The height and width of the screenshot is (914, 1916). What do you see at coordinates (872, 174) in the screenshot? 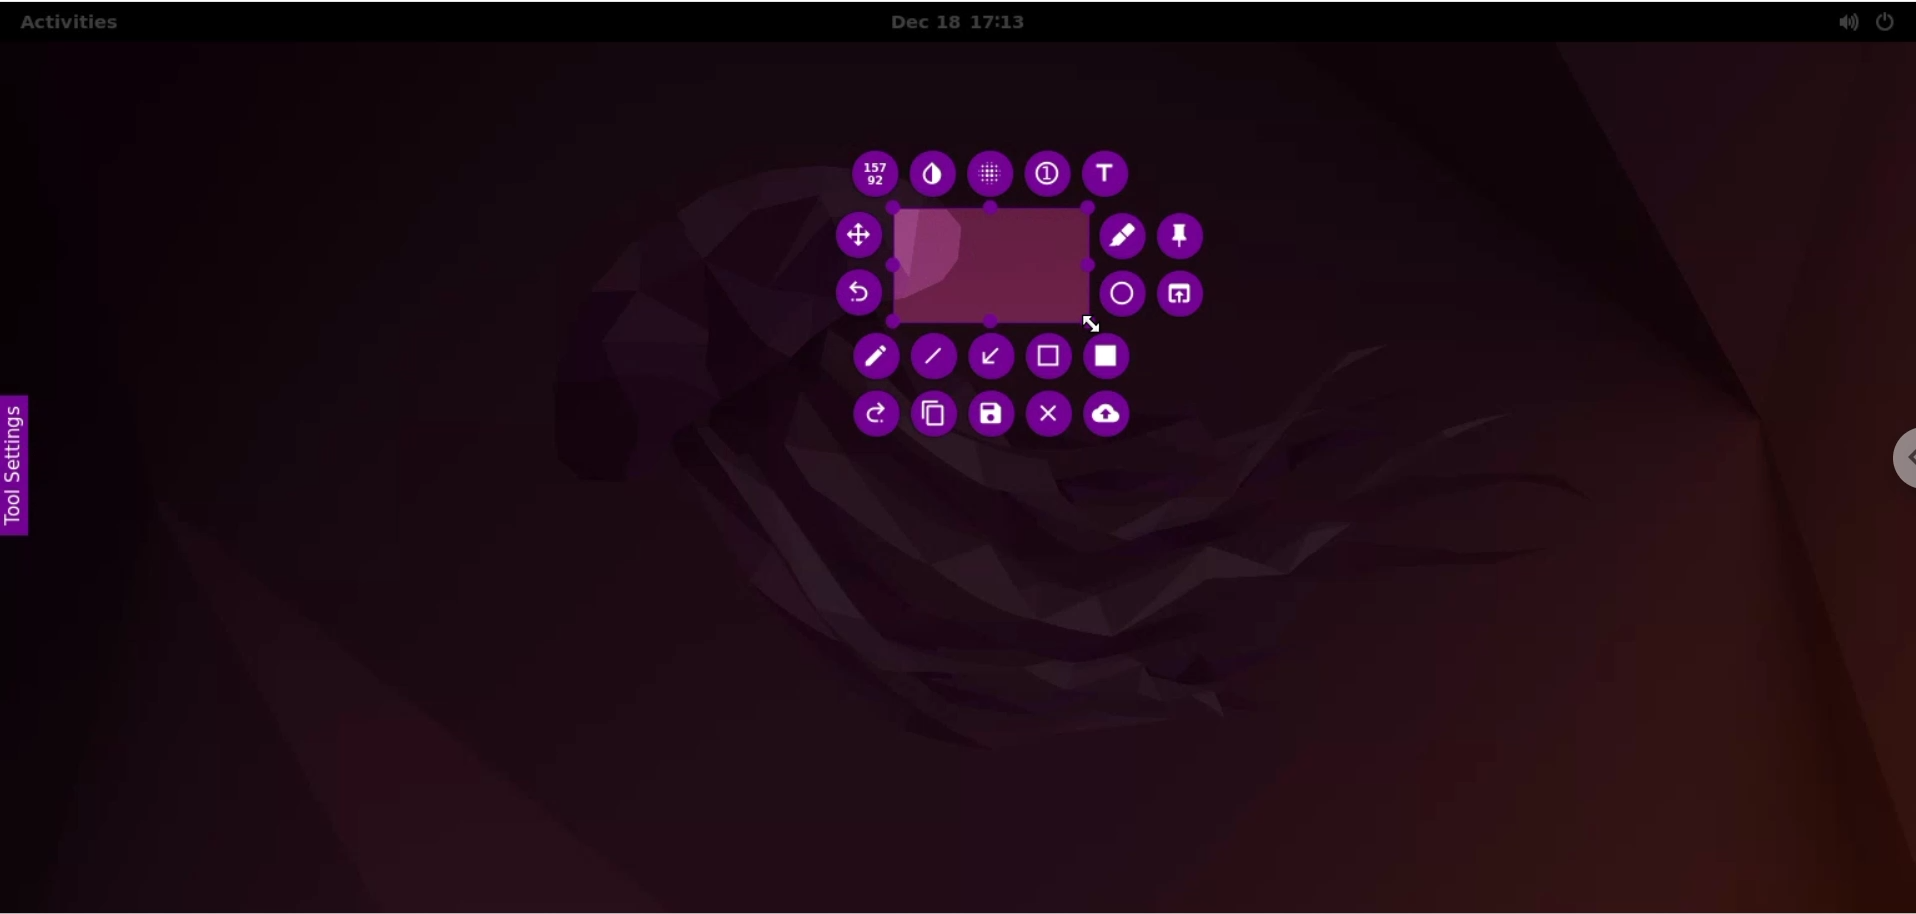
I see `x and y dimesion` at bounding box center [872, 174].